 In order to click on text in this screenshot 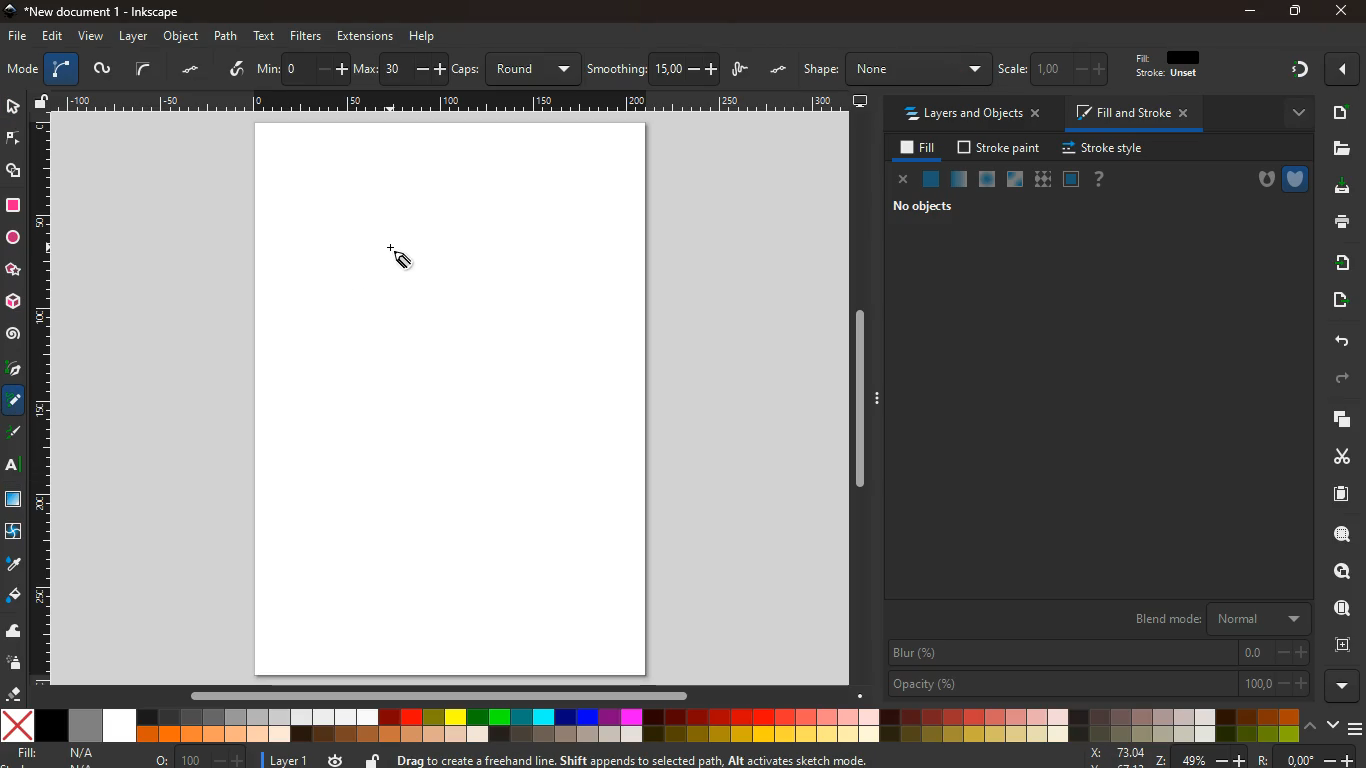, I will do `click(266, 37)`.